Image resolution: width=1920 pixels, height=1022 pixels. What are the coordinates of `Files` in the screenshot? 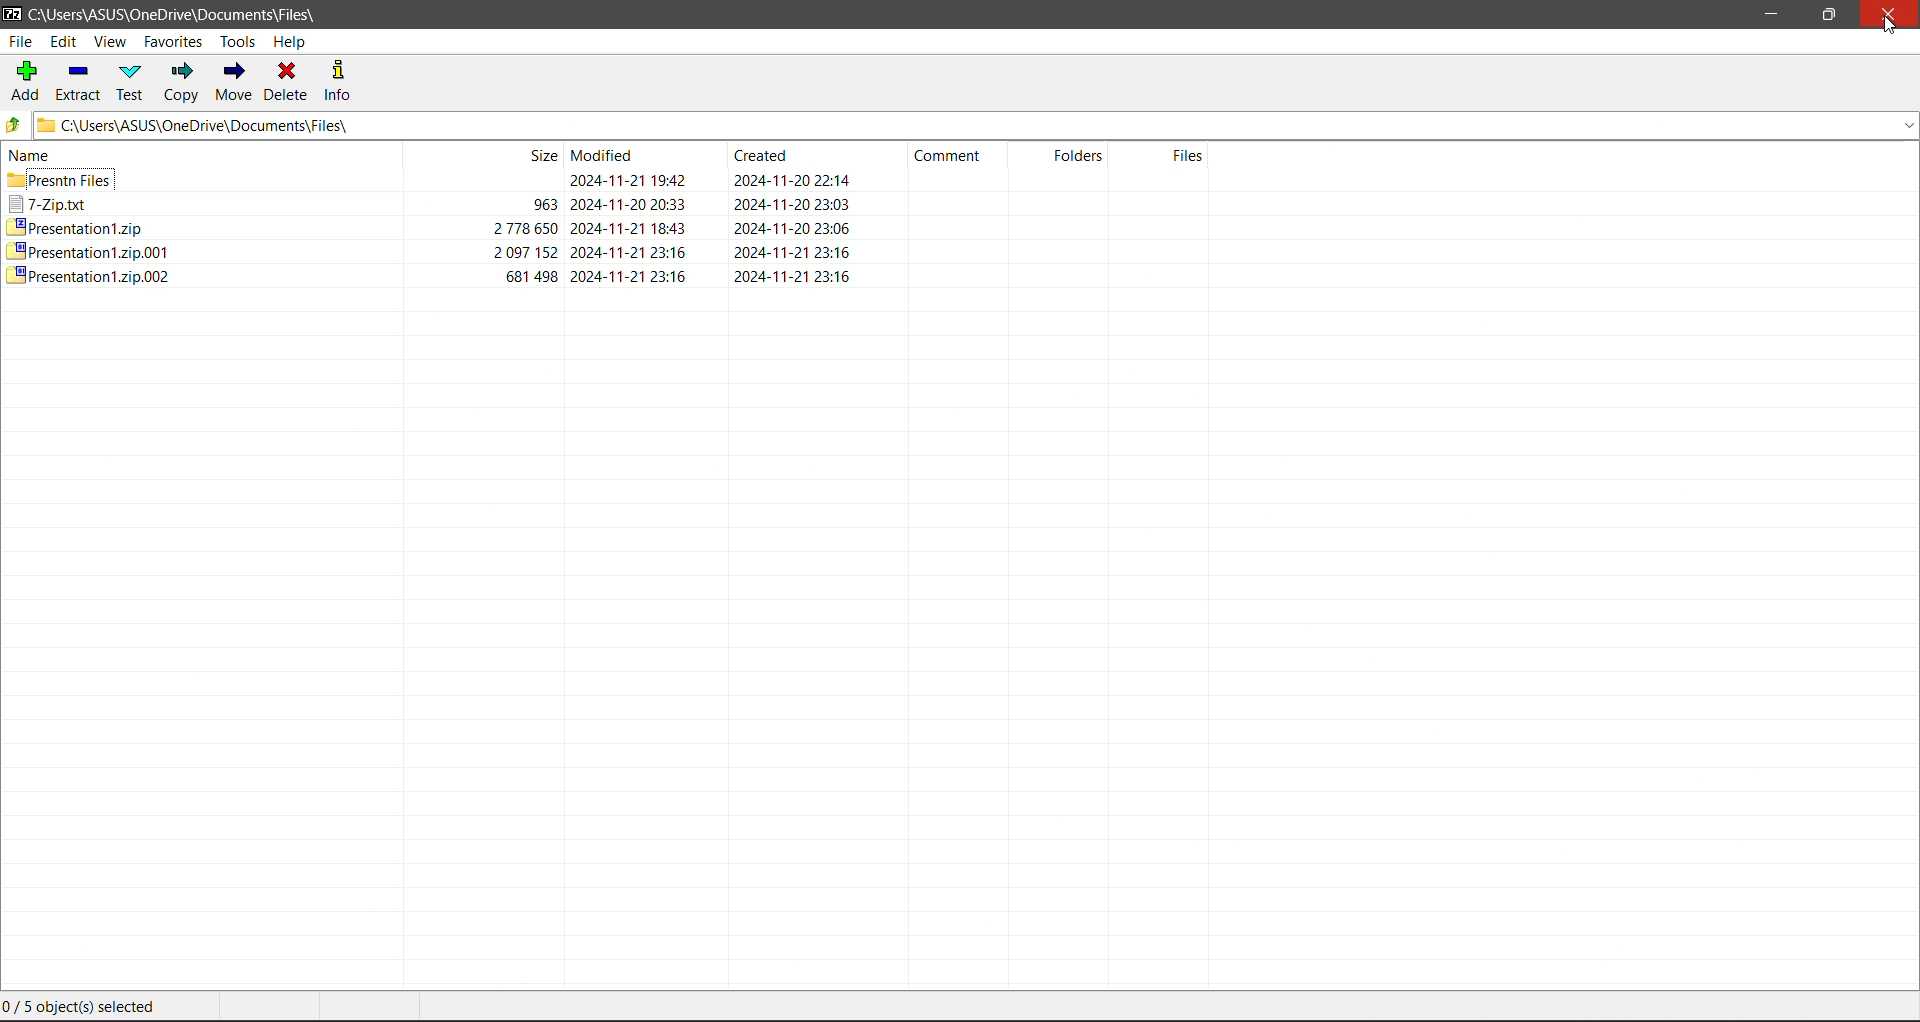 It's located at (1197, 155).